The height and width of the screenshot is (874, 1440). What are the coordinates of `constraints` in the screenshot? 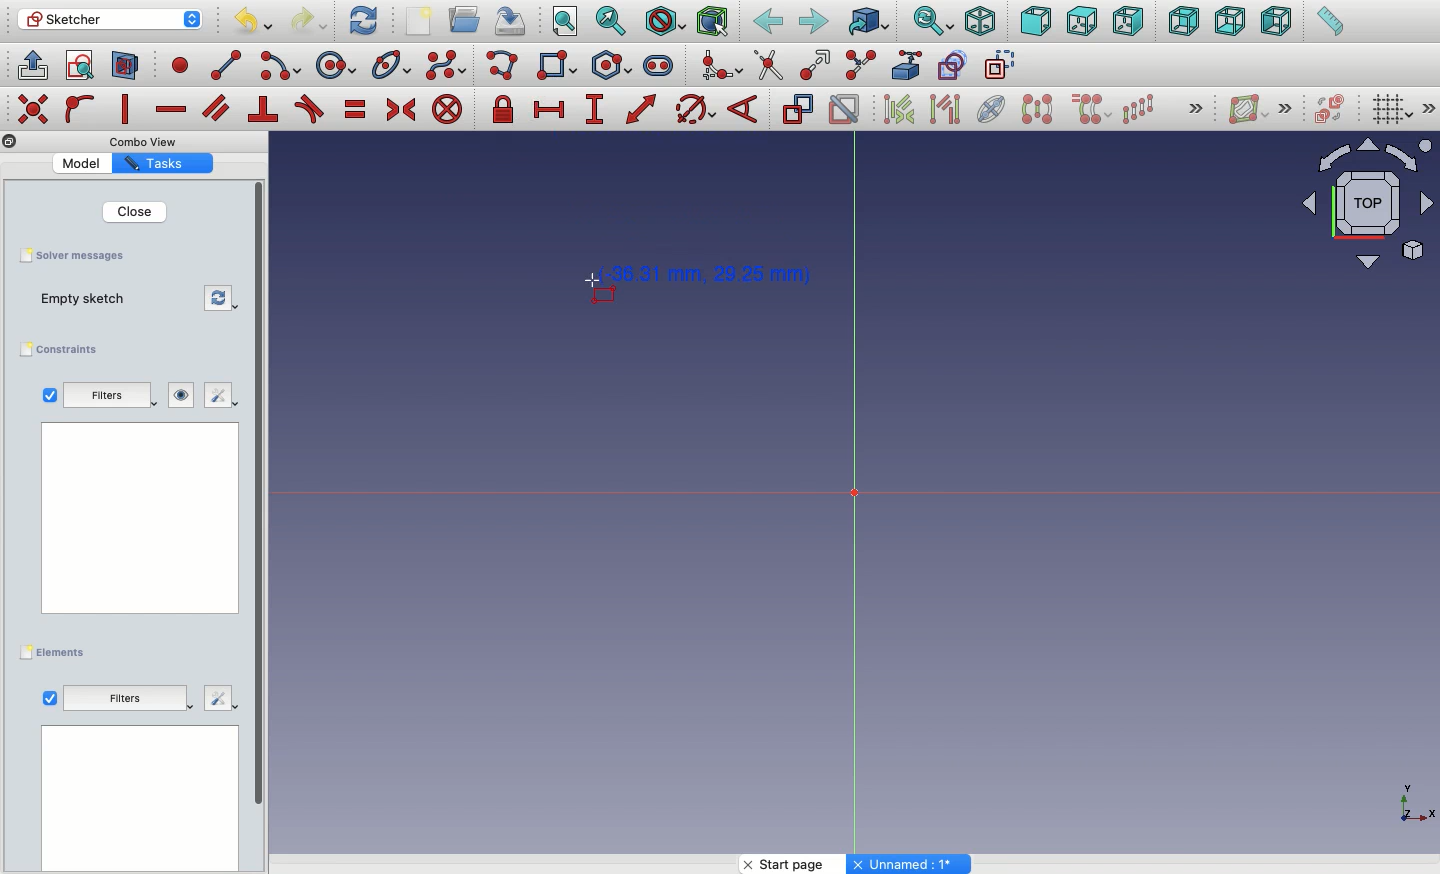 It's located at (64, 350).